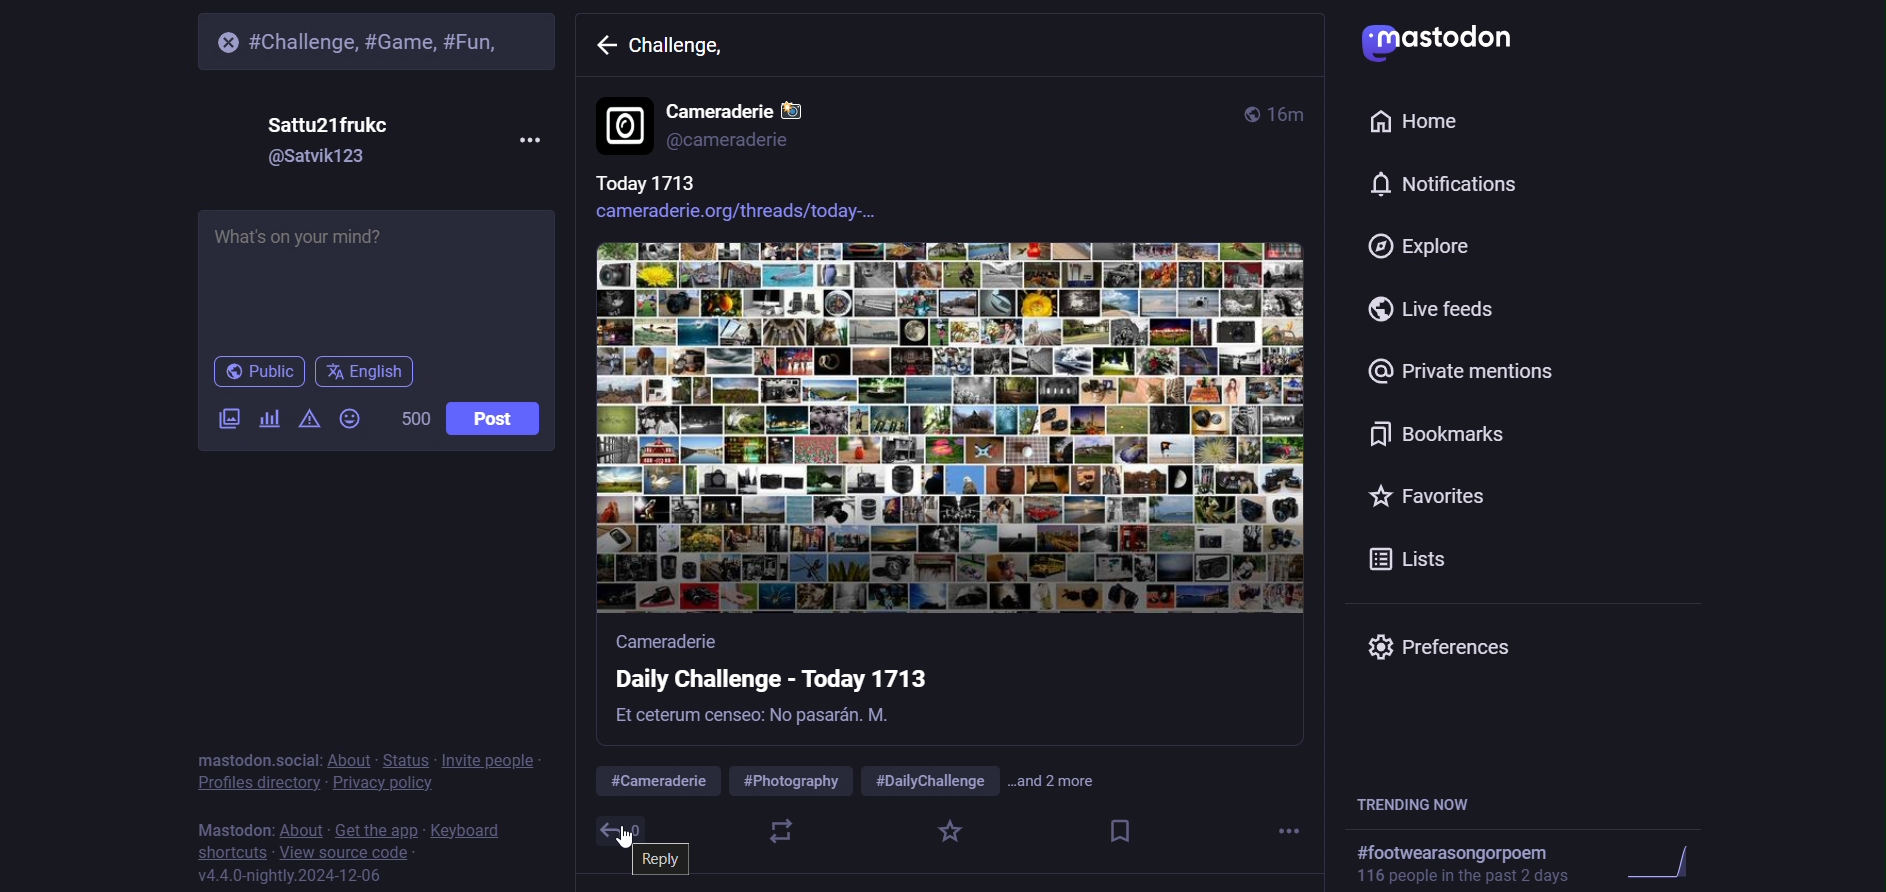 The width and height of the screenshot is (1886, 892). What do you see at coordinates (492, 761) in the screenshot?
I see `invite people` at bounding box center [492, 761].